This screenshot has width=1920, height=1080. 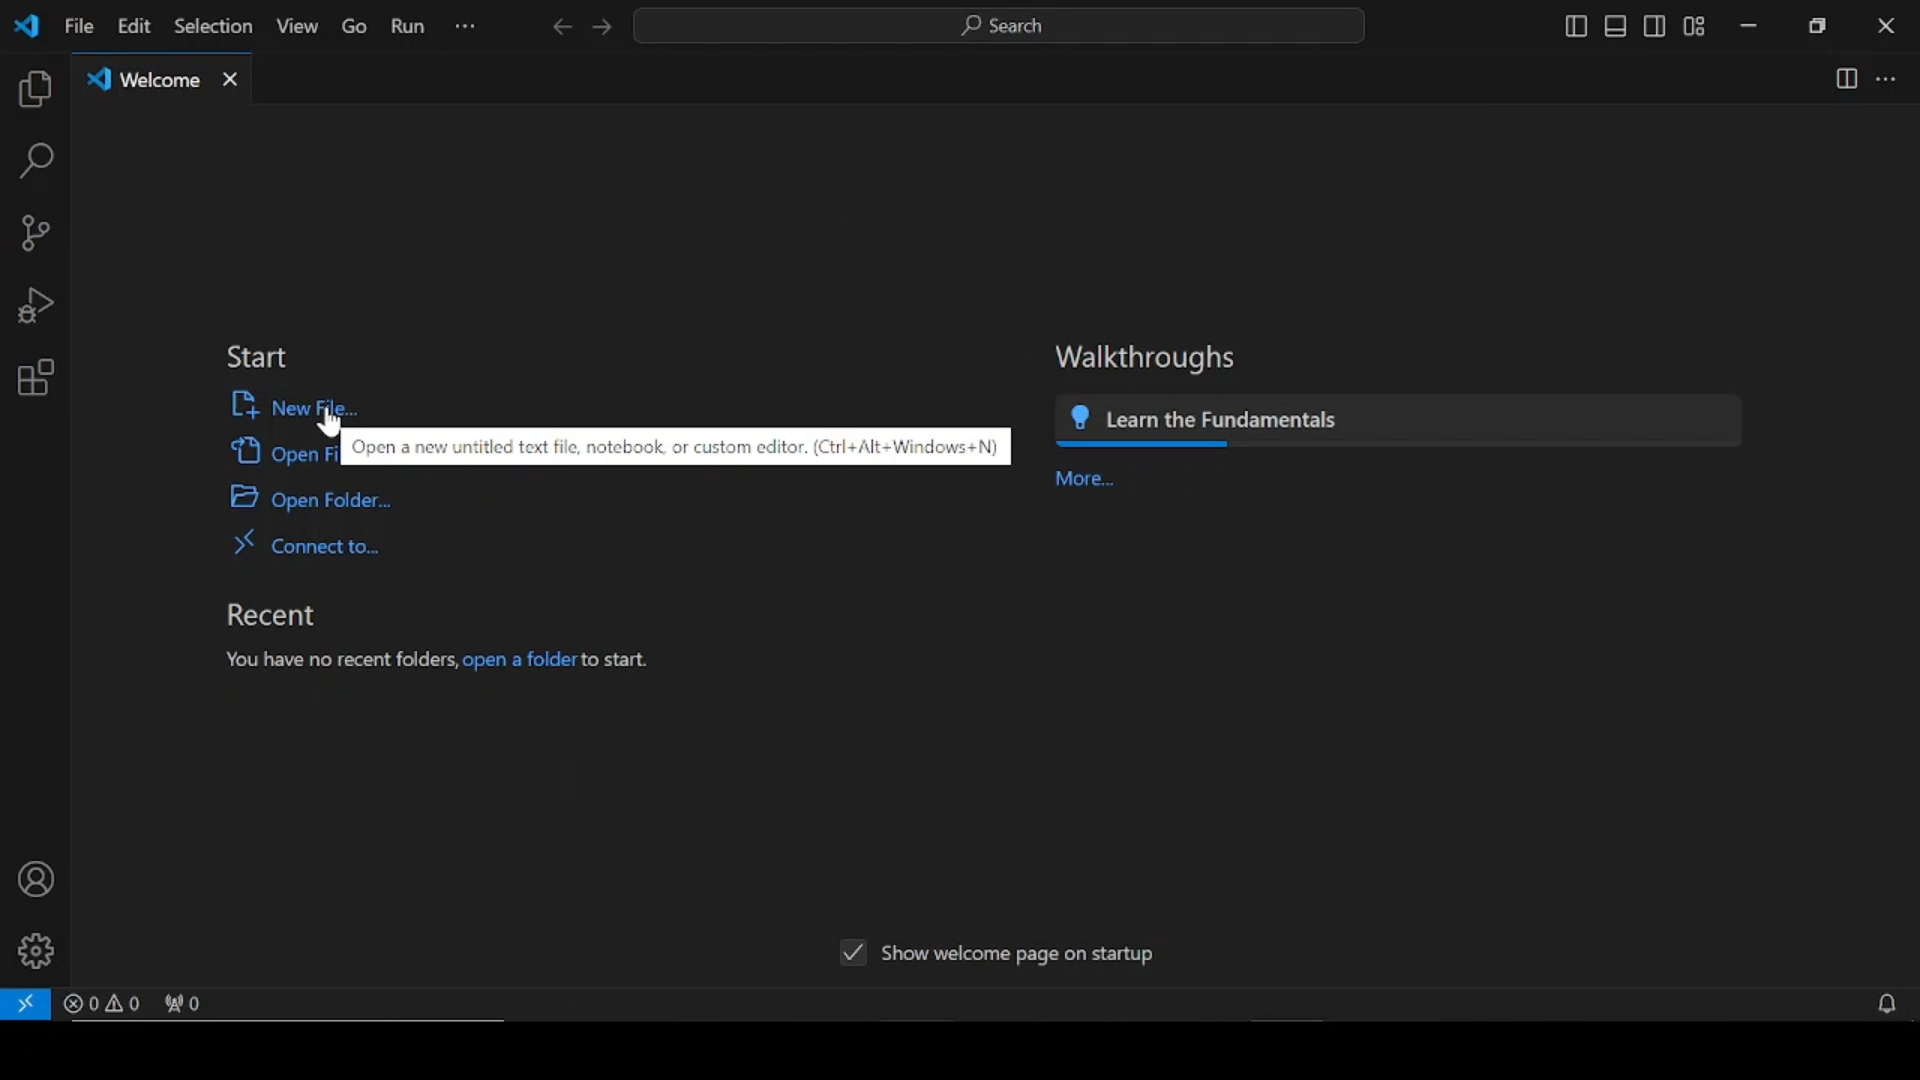 What do you see at coordinates (1653, 27) in the screenshot?
I see `toggle secondary sidebar` at bounding box center [1653, 27].